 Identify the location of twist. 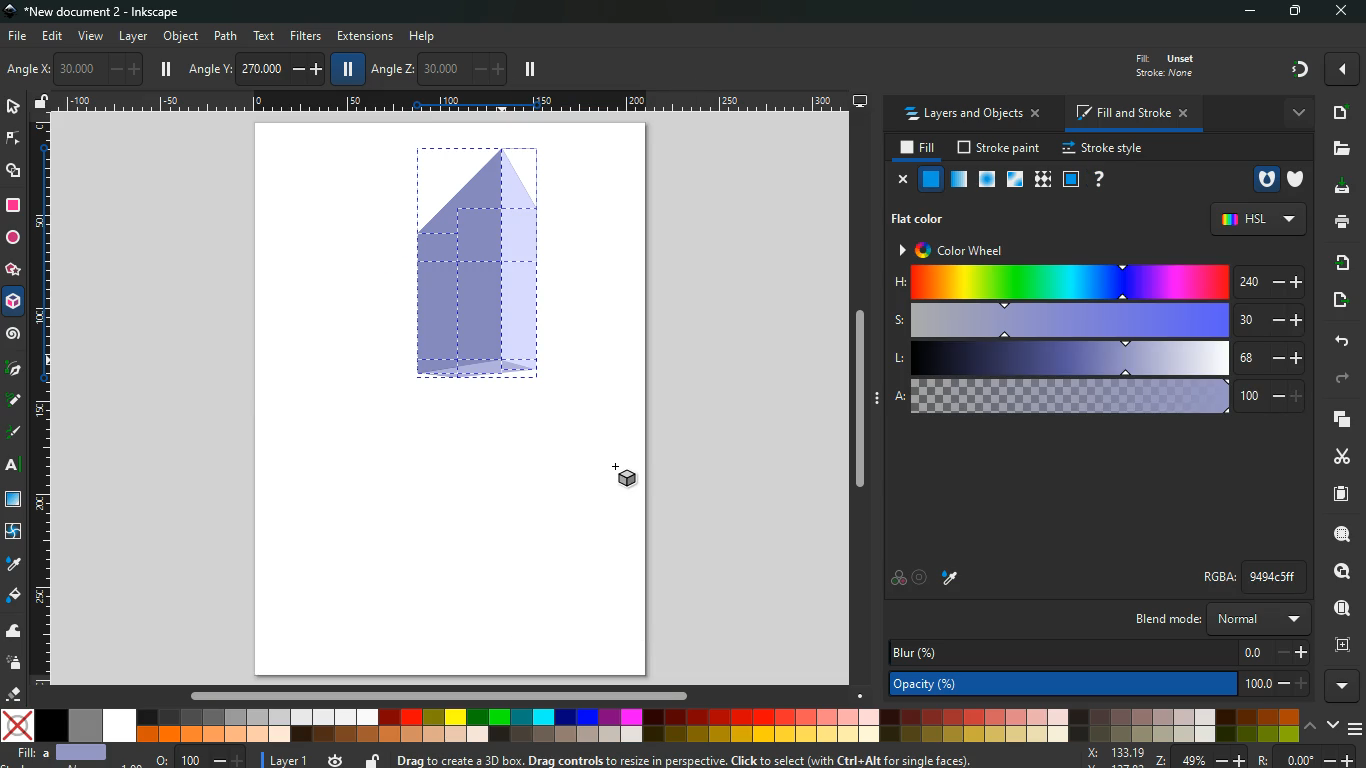
(13, 533).